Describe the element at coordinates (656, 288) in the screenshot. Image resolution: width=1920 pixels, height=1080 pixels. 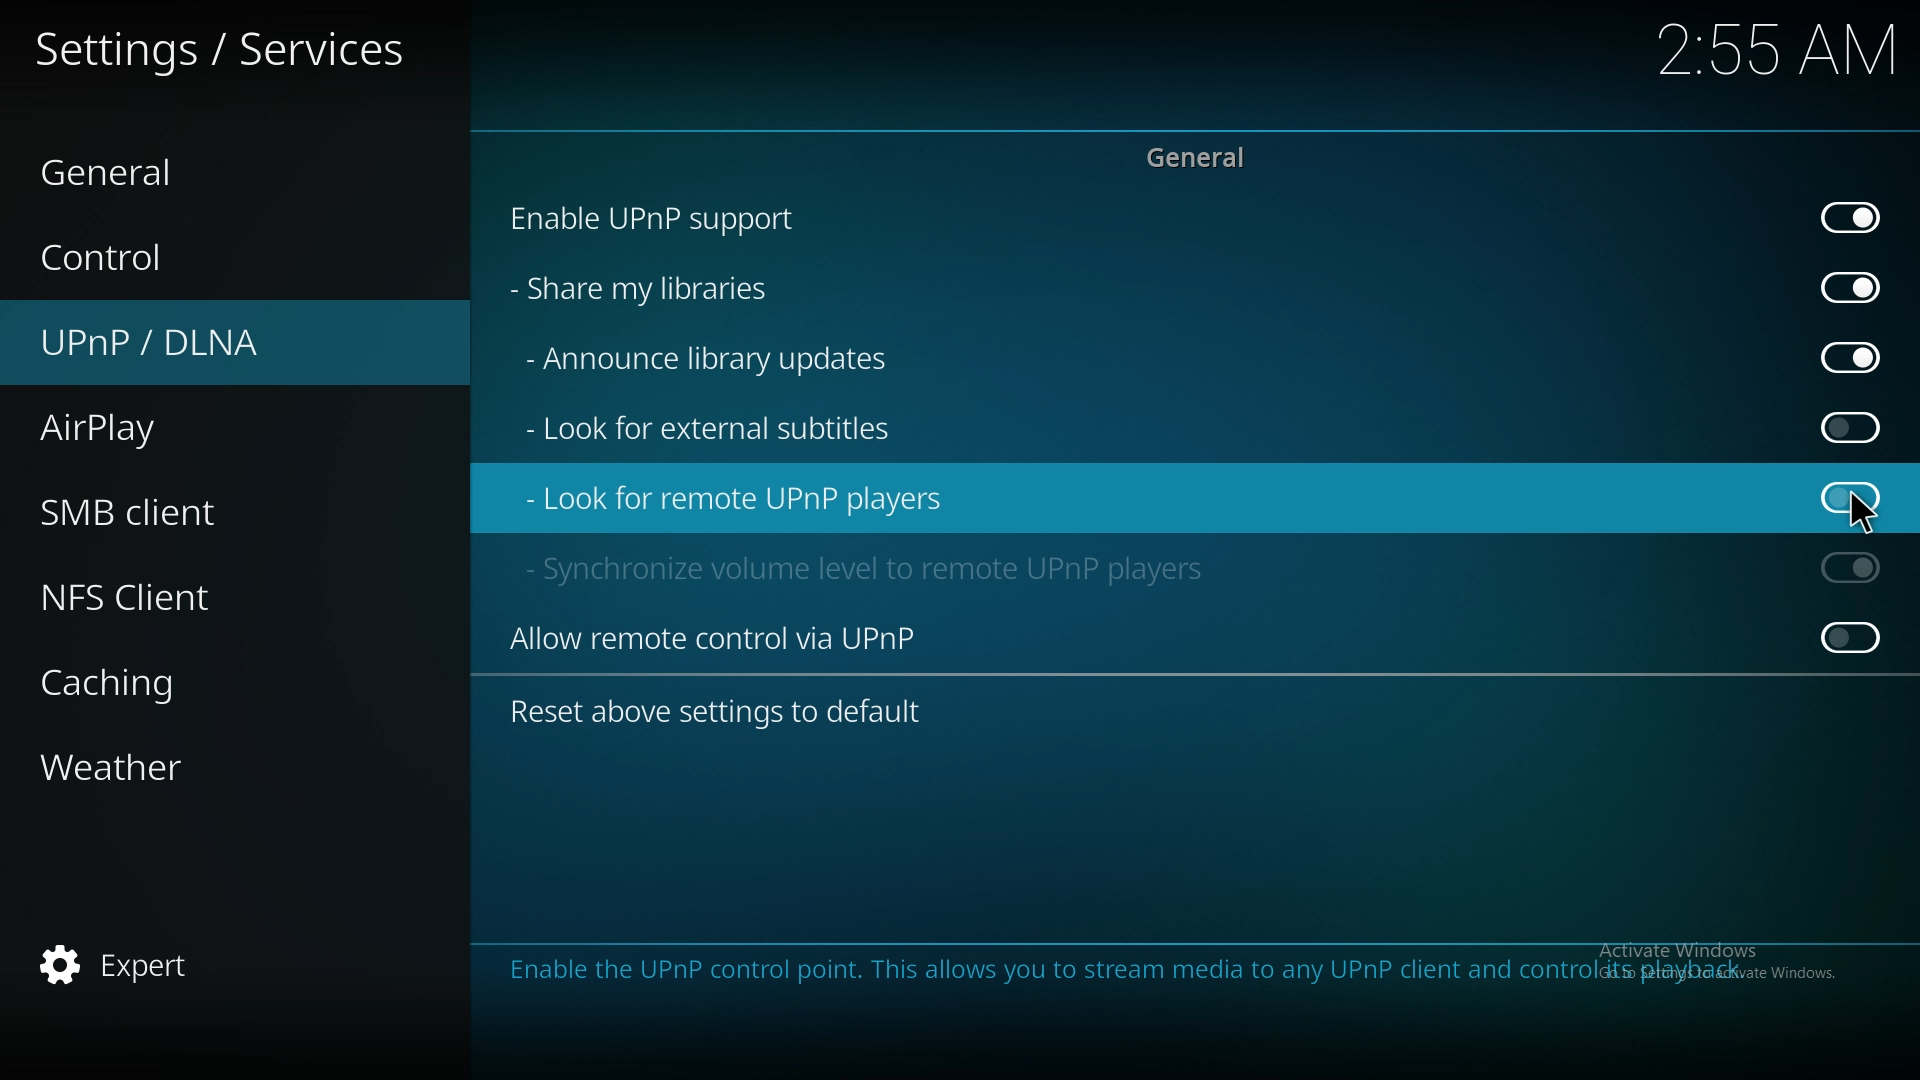
I see `share my libraries` at that location.